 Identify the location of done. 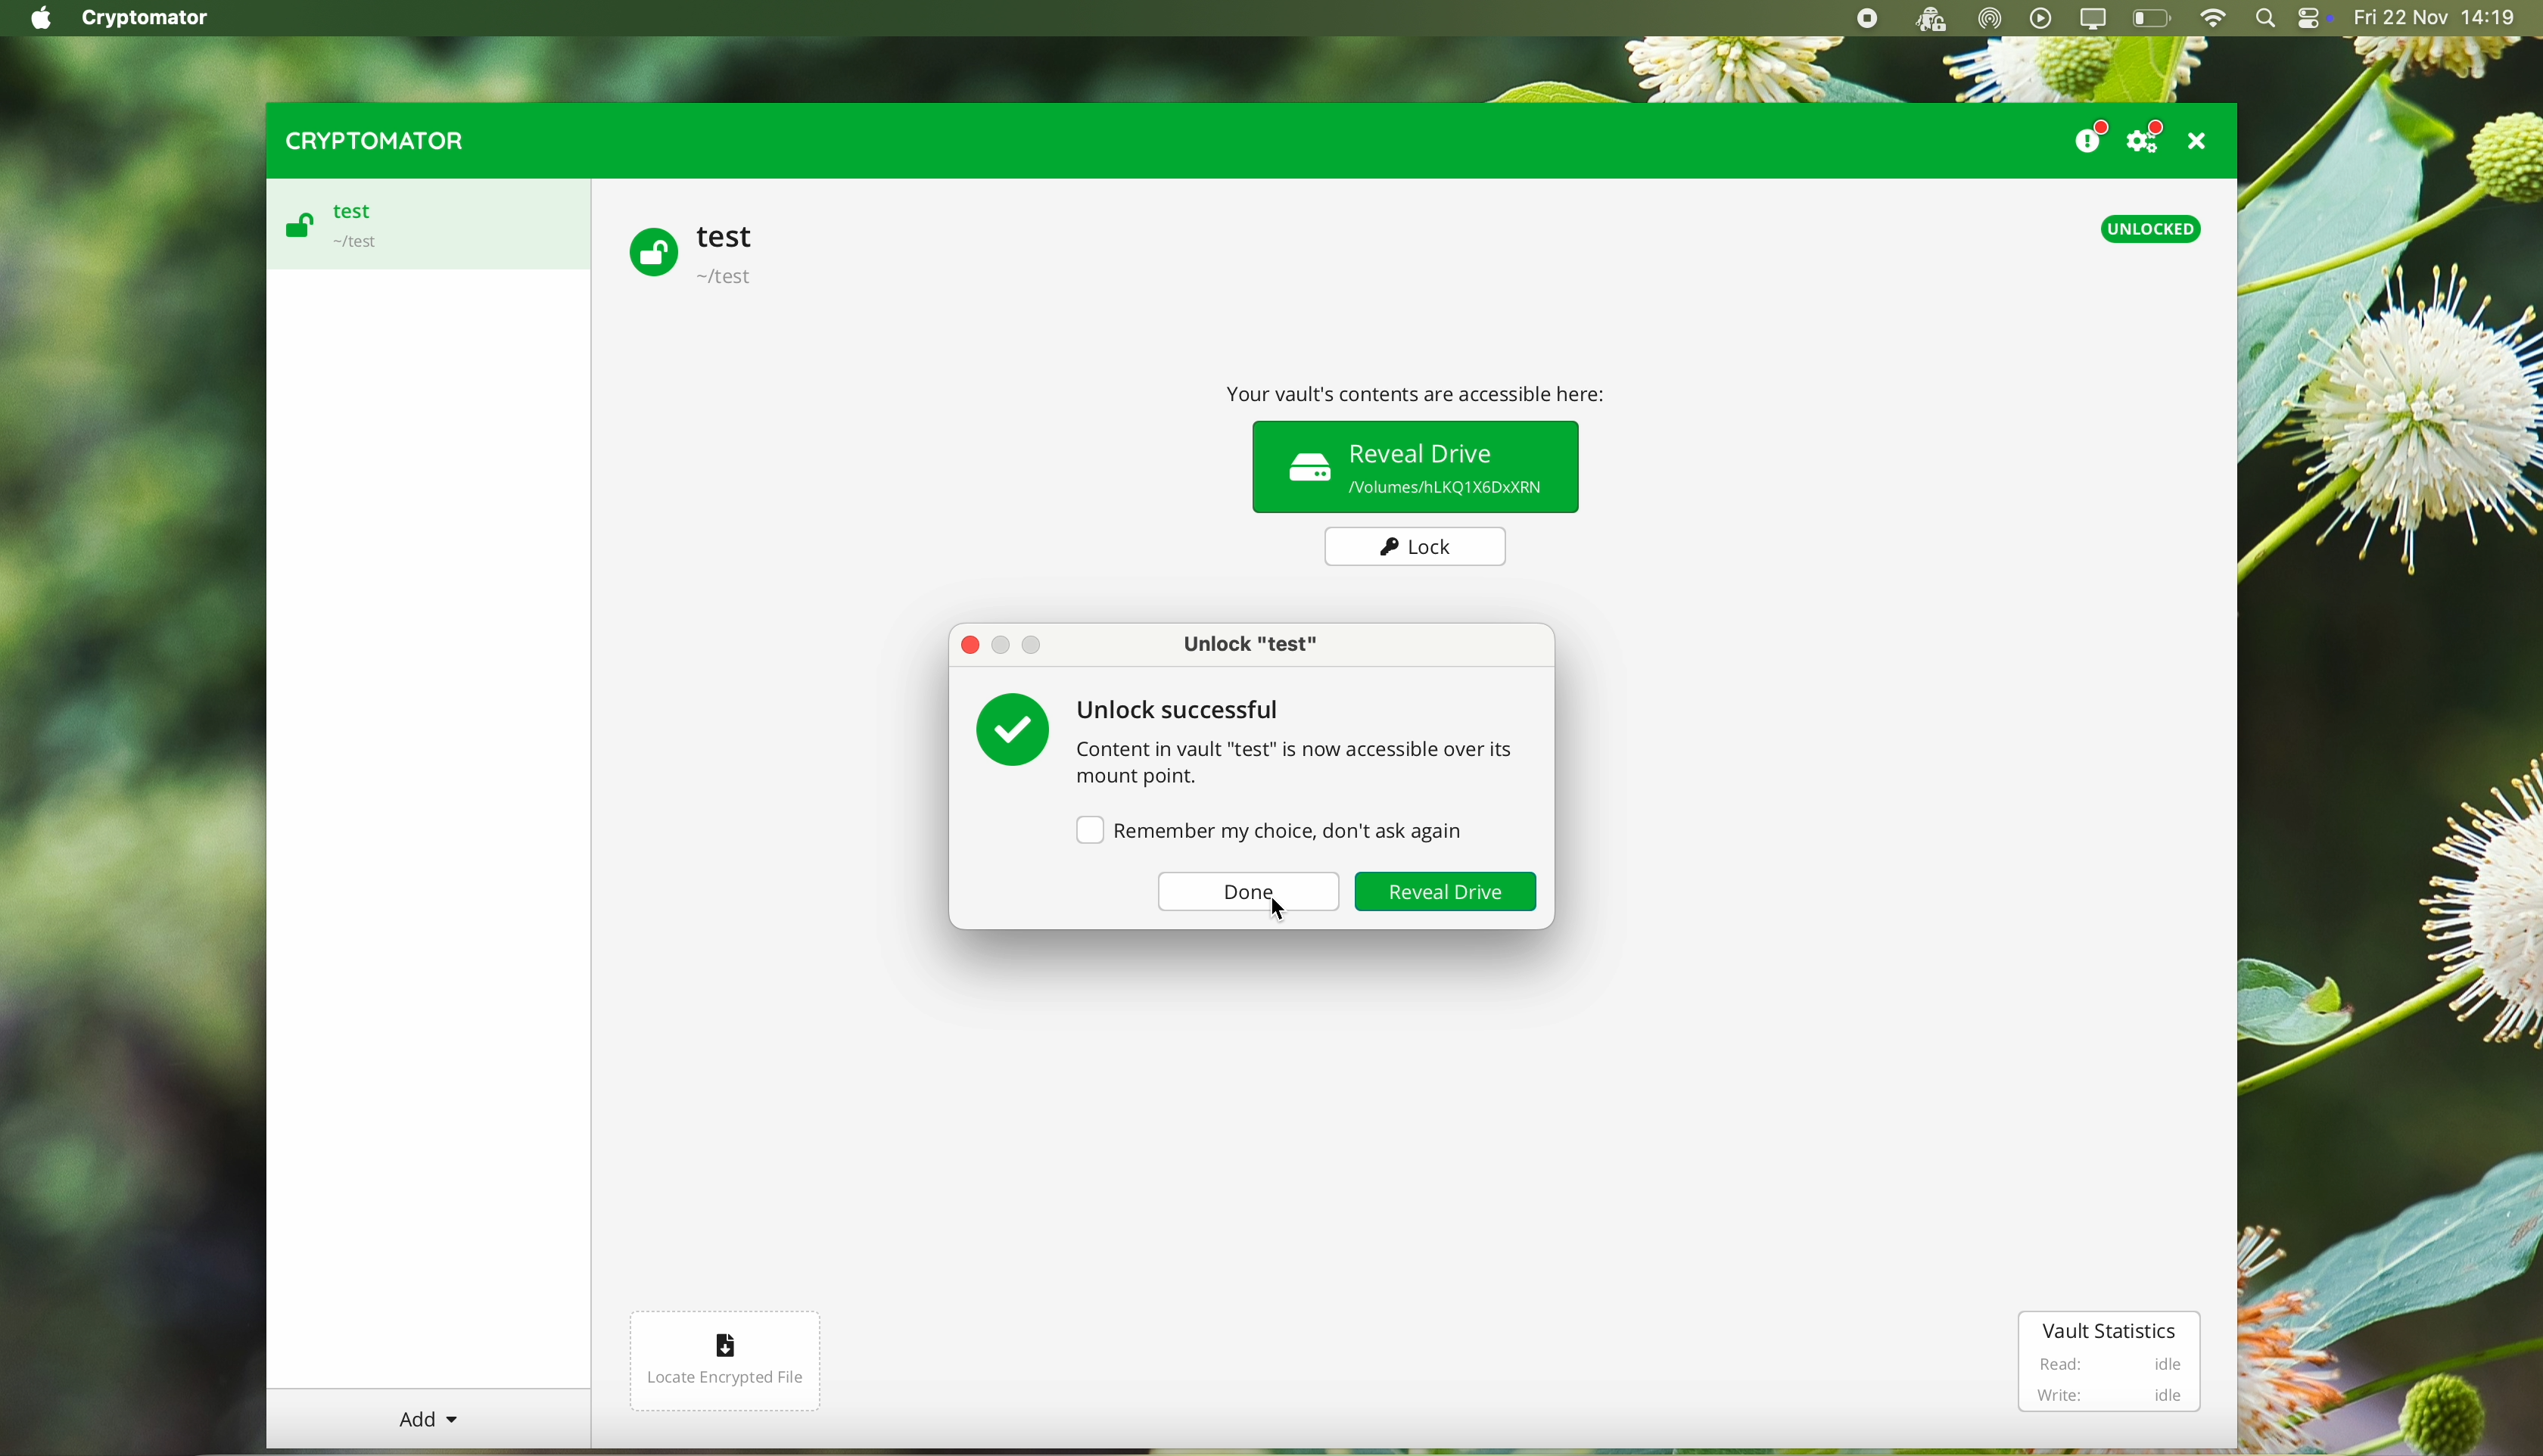
(1251, 895).